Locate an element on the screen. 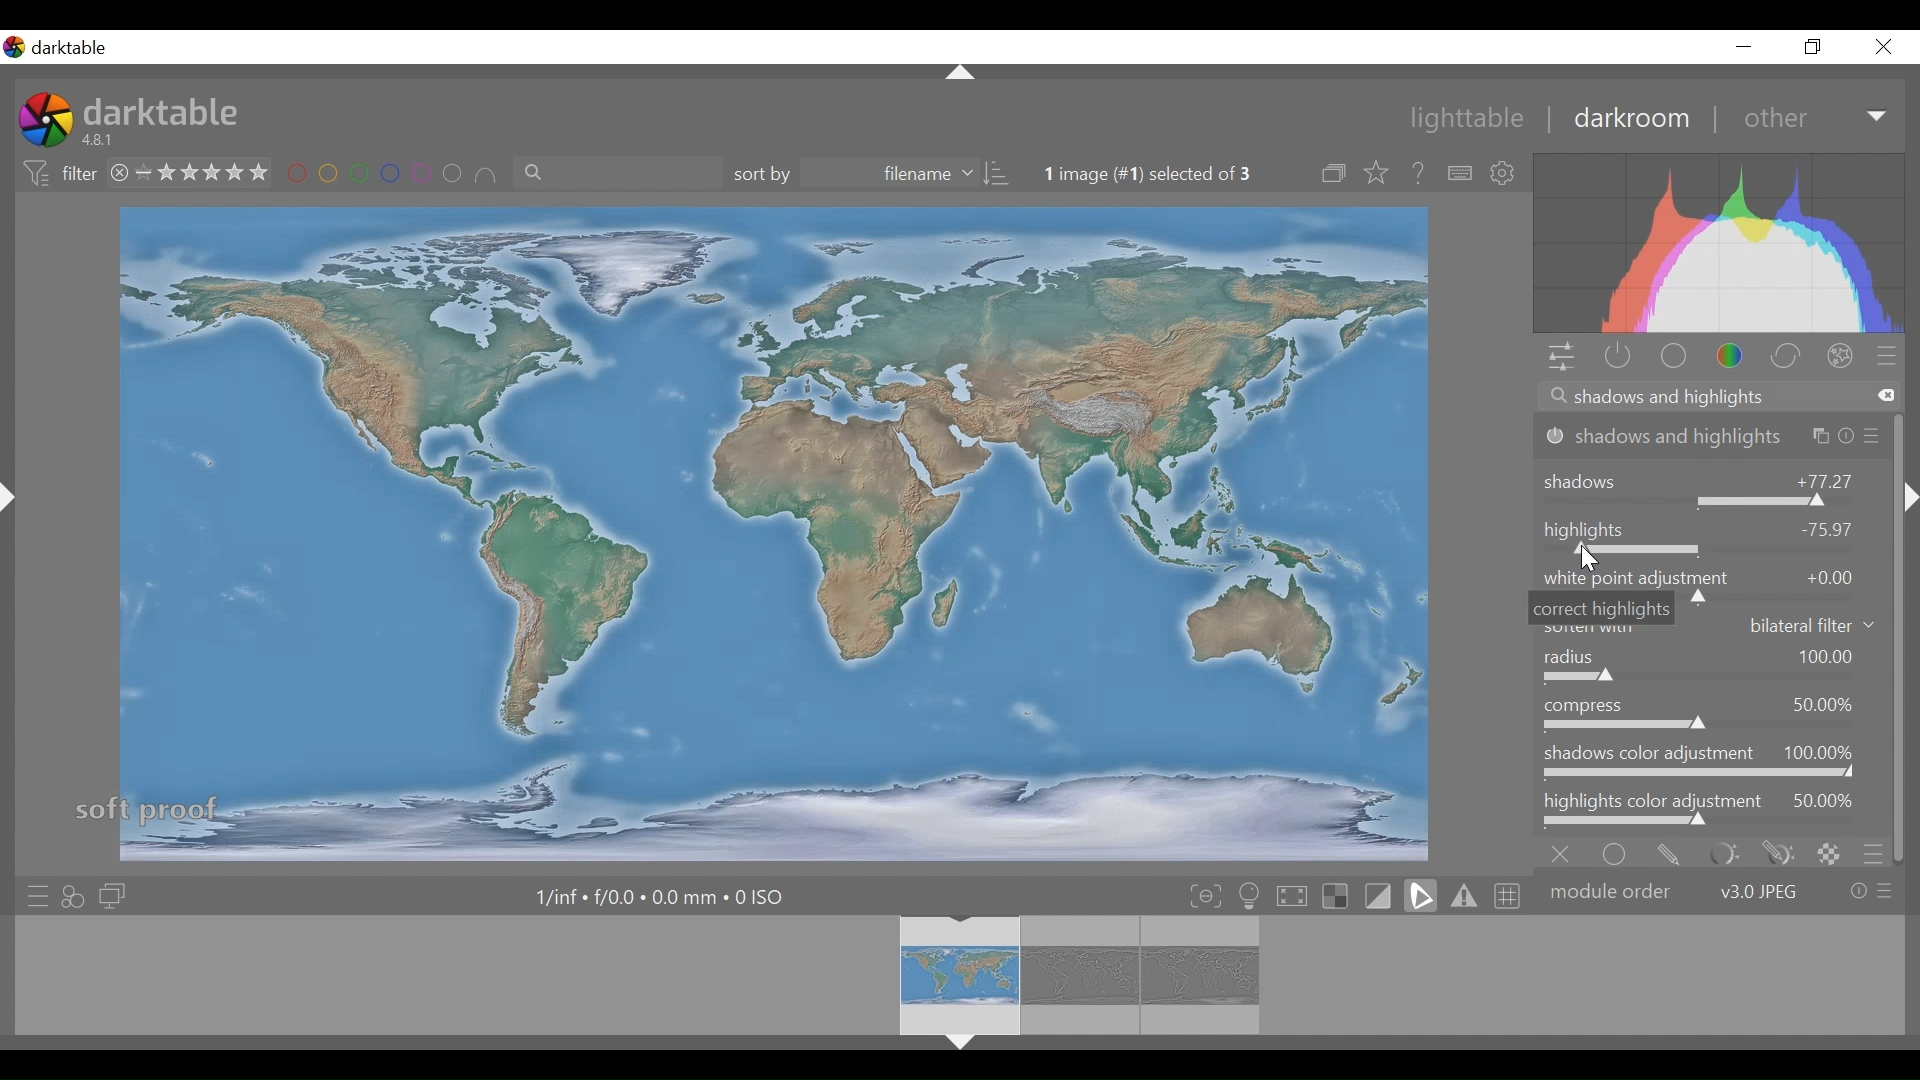 The image size is (1920, 1080). uniformly is located at coordinates (1619, 852).